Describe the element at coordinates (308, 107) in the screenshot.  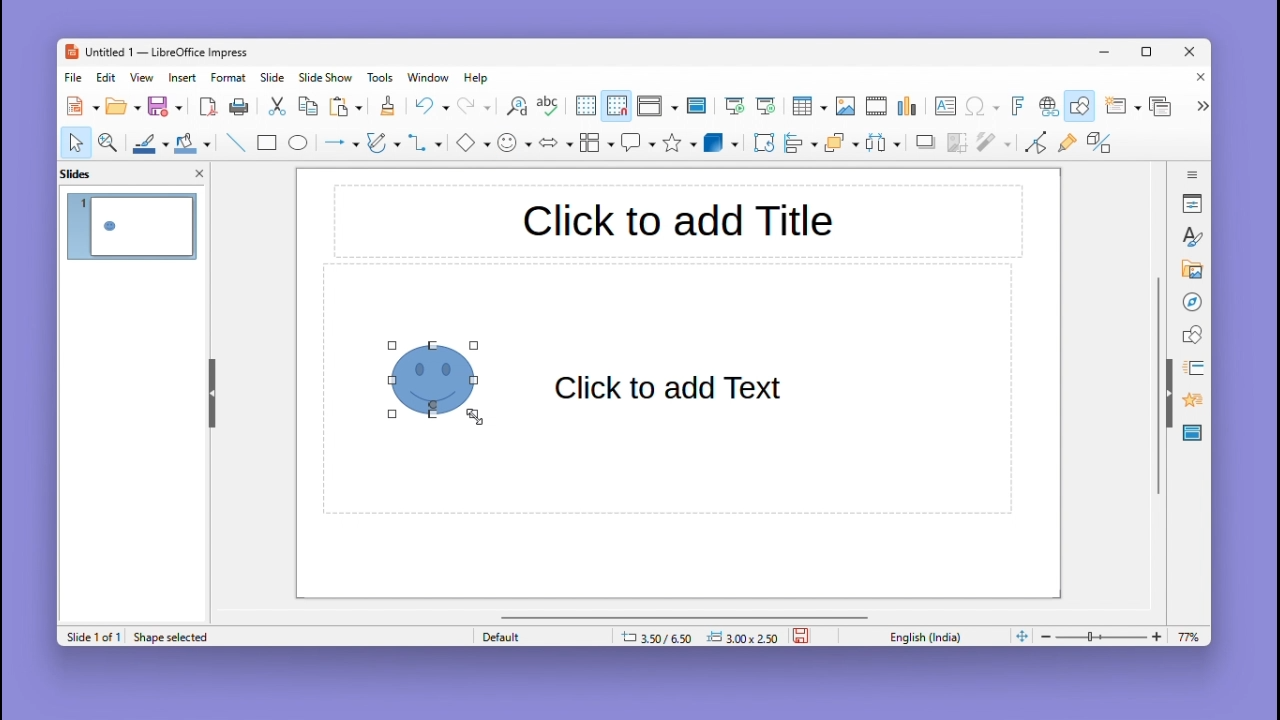
I see `copy` at that location.